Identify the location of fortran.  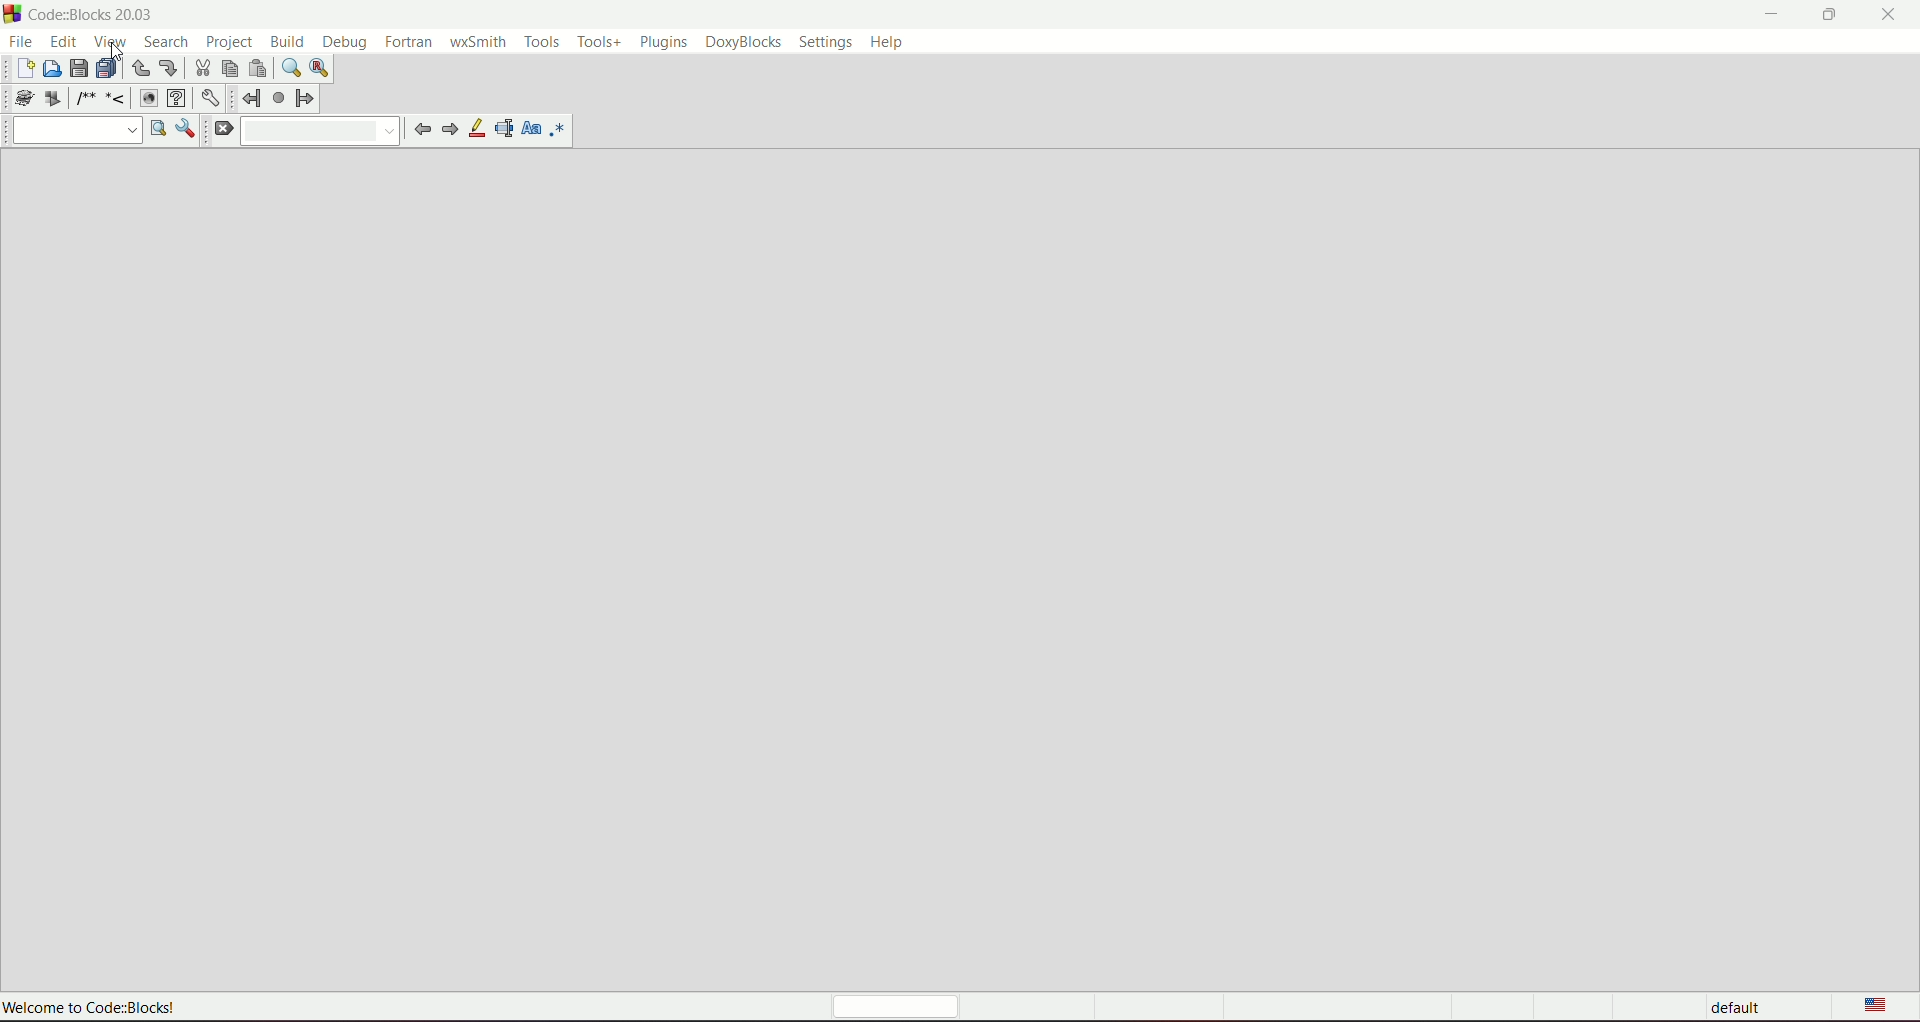
(407, 42).